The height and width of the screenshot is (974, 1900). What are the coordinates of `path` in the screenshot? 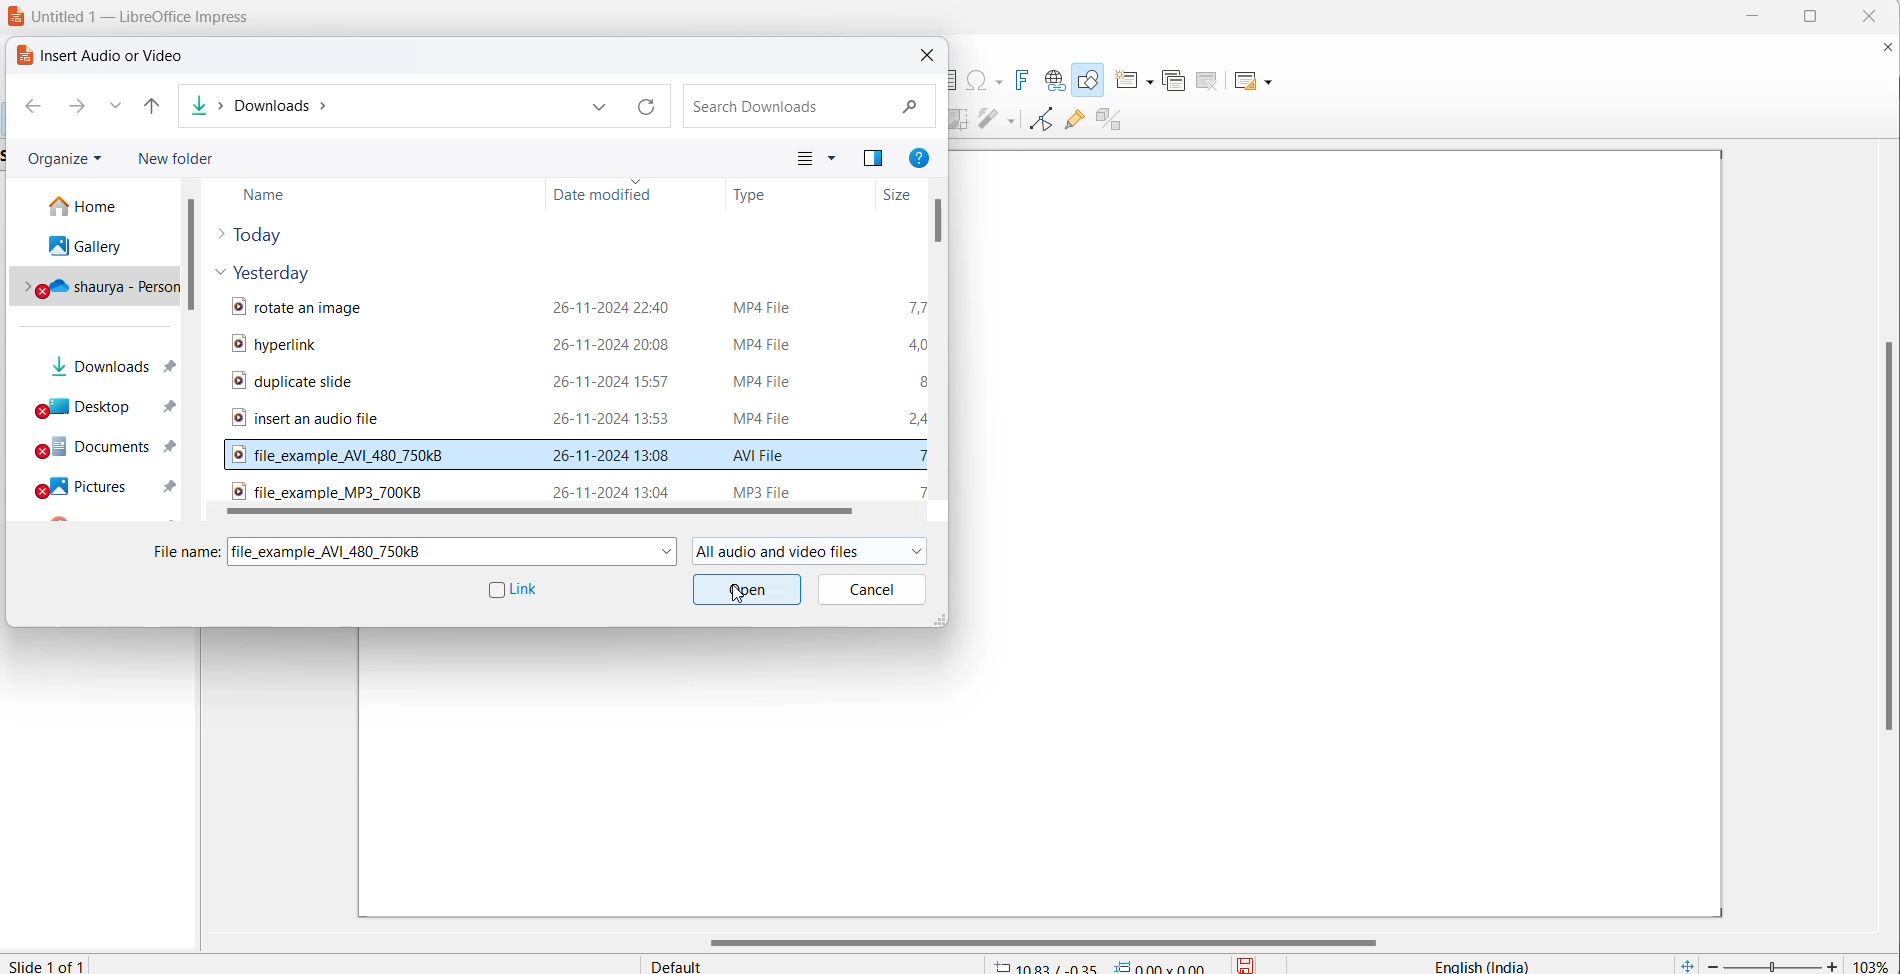 It's located at (378, 106).